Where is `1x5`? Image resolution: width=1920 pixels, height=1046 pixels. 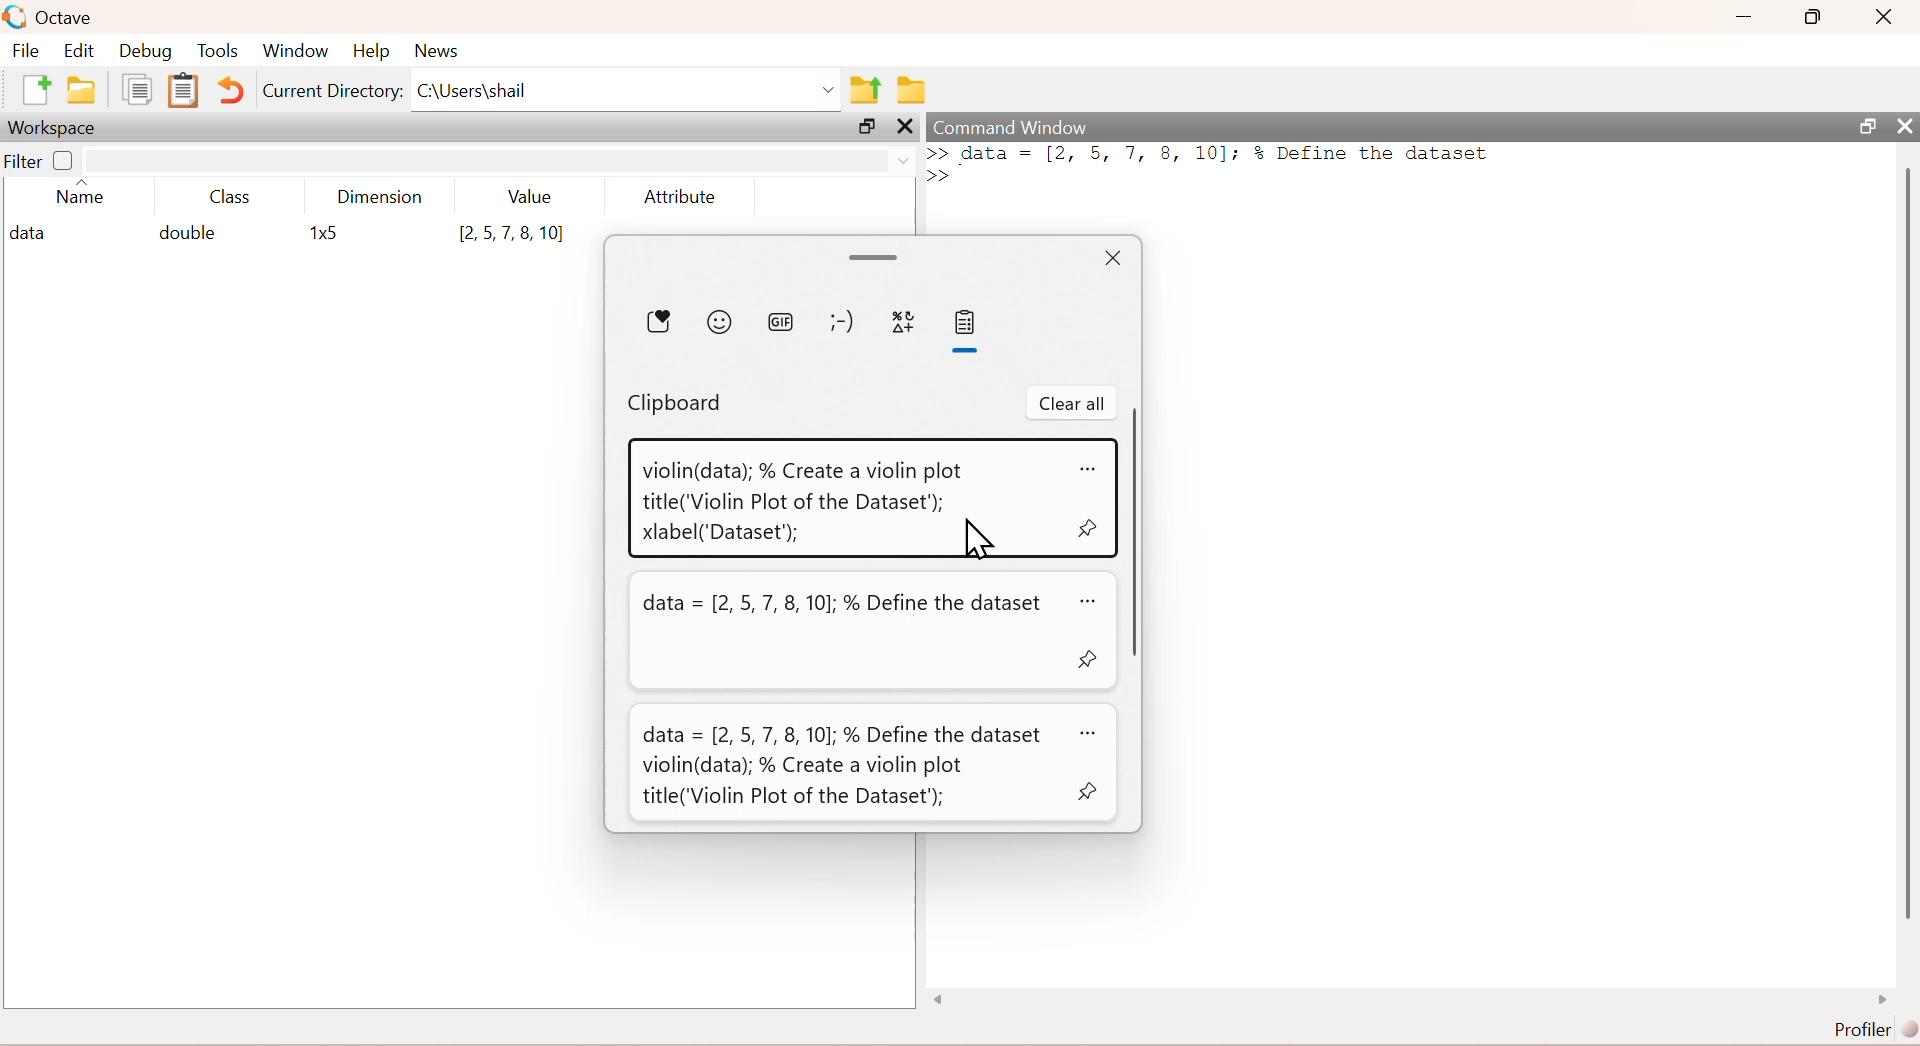 1x5 is located at coordinates (328, 234).